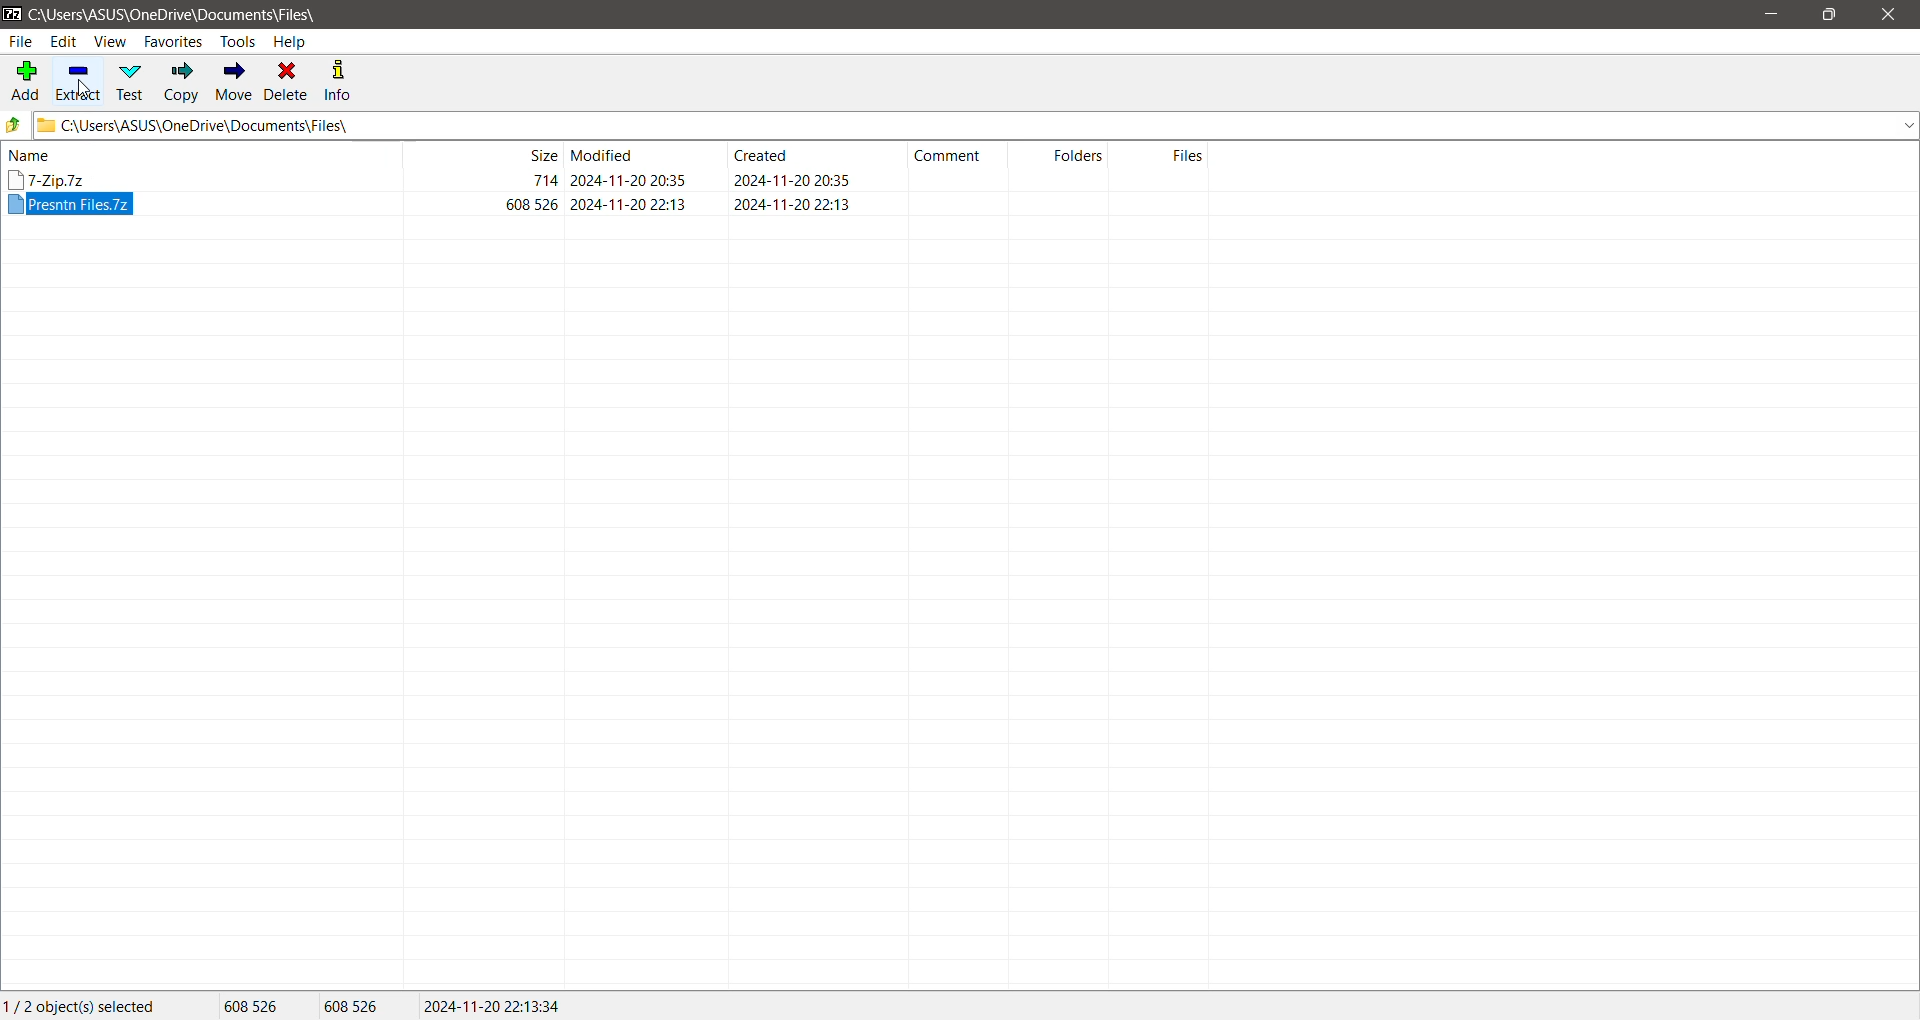 This screenshot has height=1020, width=1920. What do you see at coordinates (237, 42) in the screenshot?
I see `Tools` at bounding box center [237, 42].